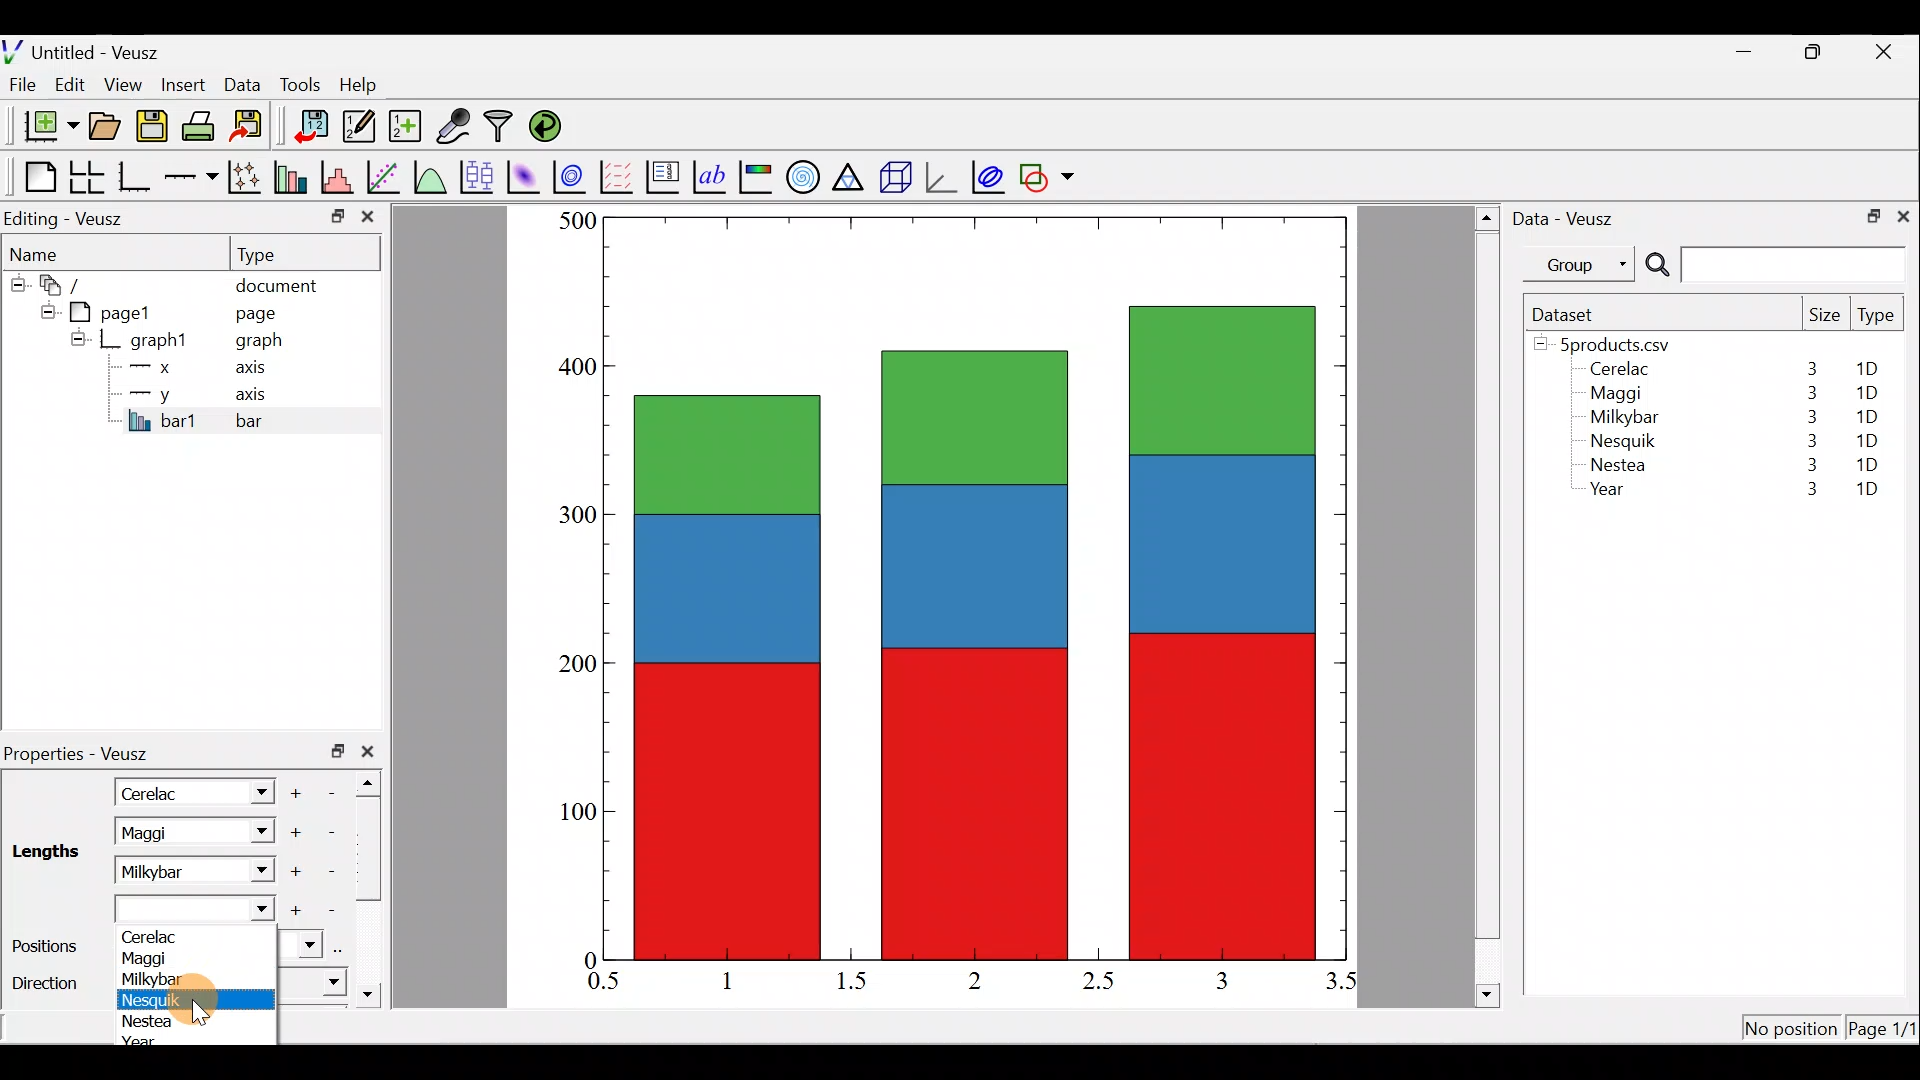  Describe the element at coordinates (502, 128) in the screenshot. I see `Filter data` at that location.